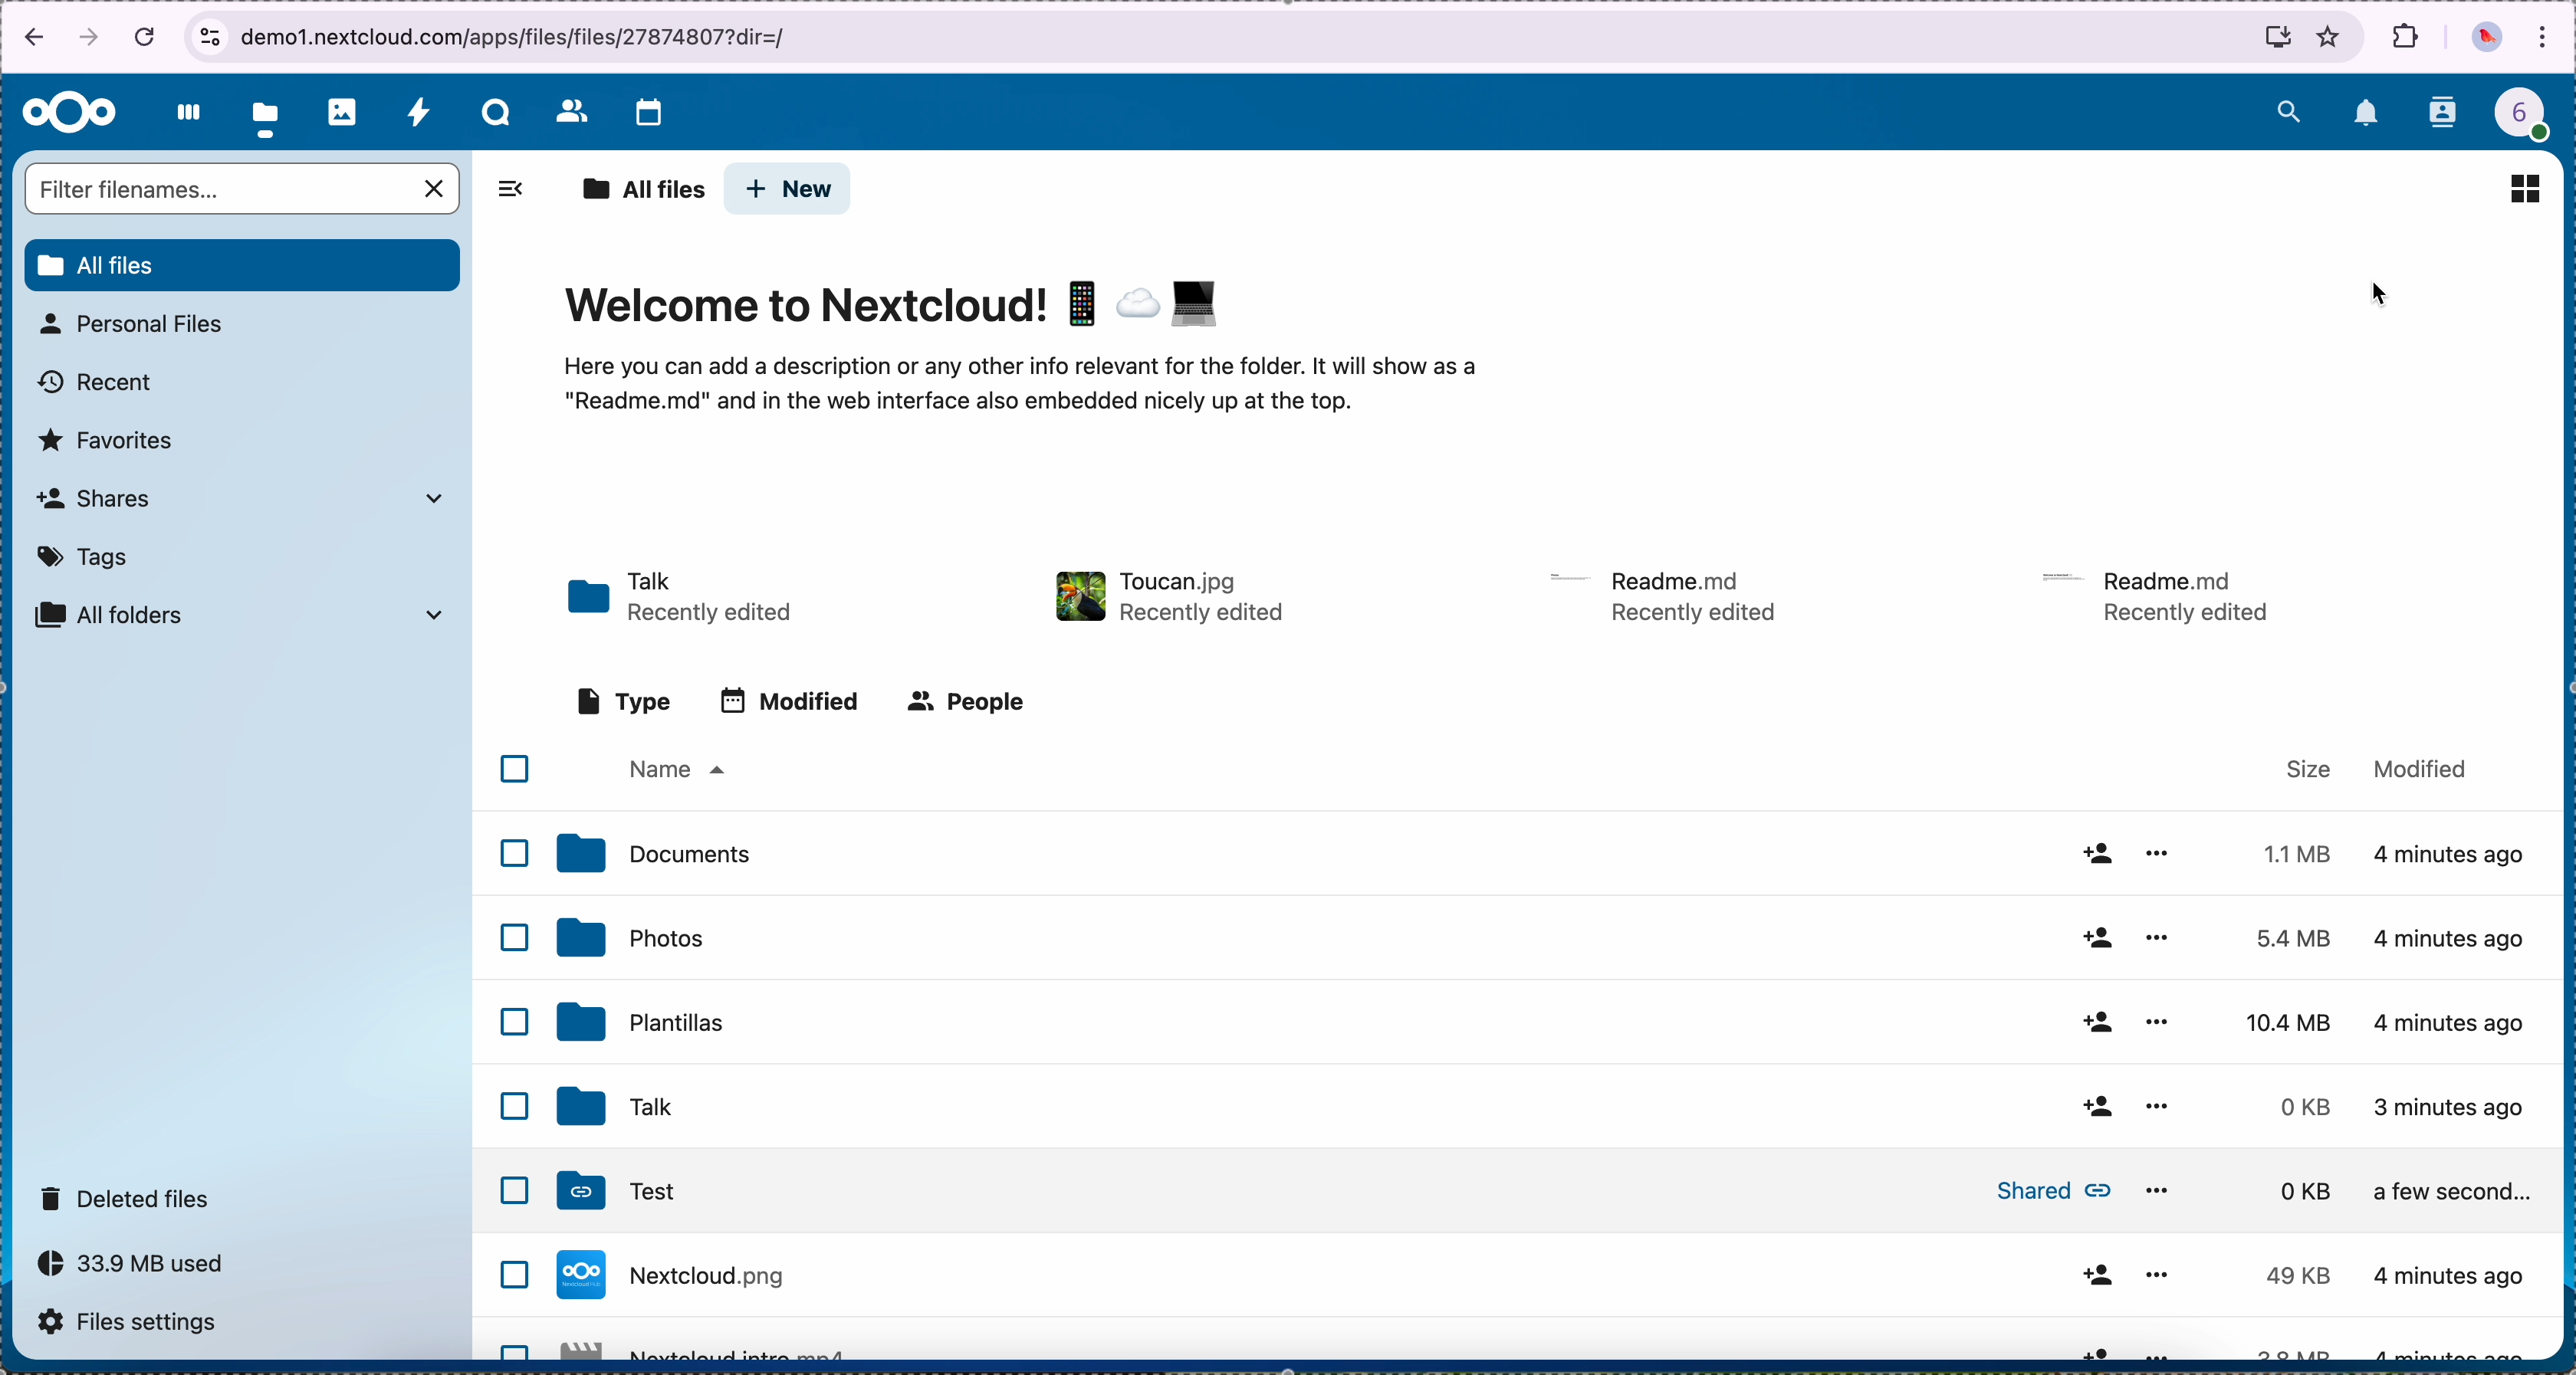 Image resolution: width=2576 pixels, height=1375 pixels. Describe the element at coordinates (2454, 1023) in the screenshot. I see `4 minutes ago` at that location.